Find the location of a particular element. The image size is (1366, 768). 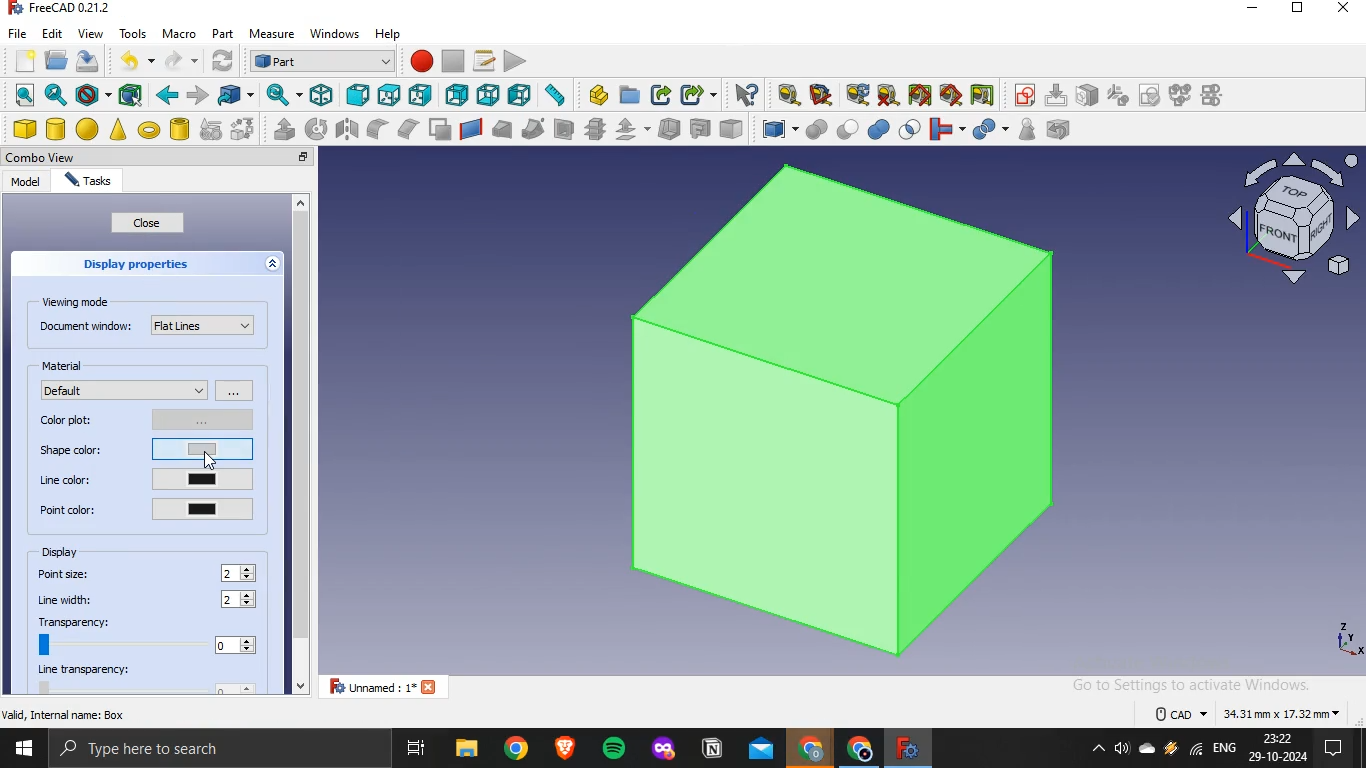

display properties is located at coordinates (137, 263).